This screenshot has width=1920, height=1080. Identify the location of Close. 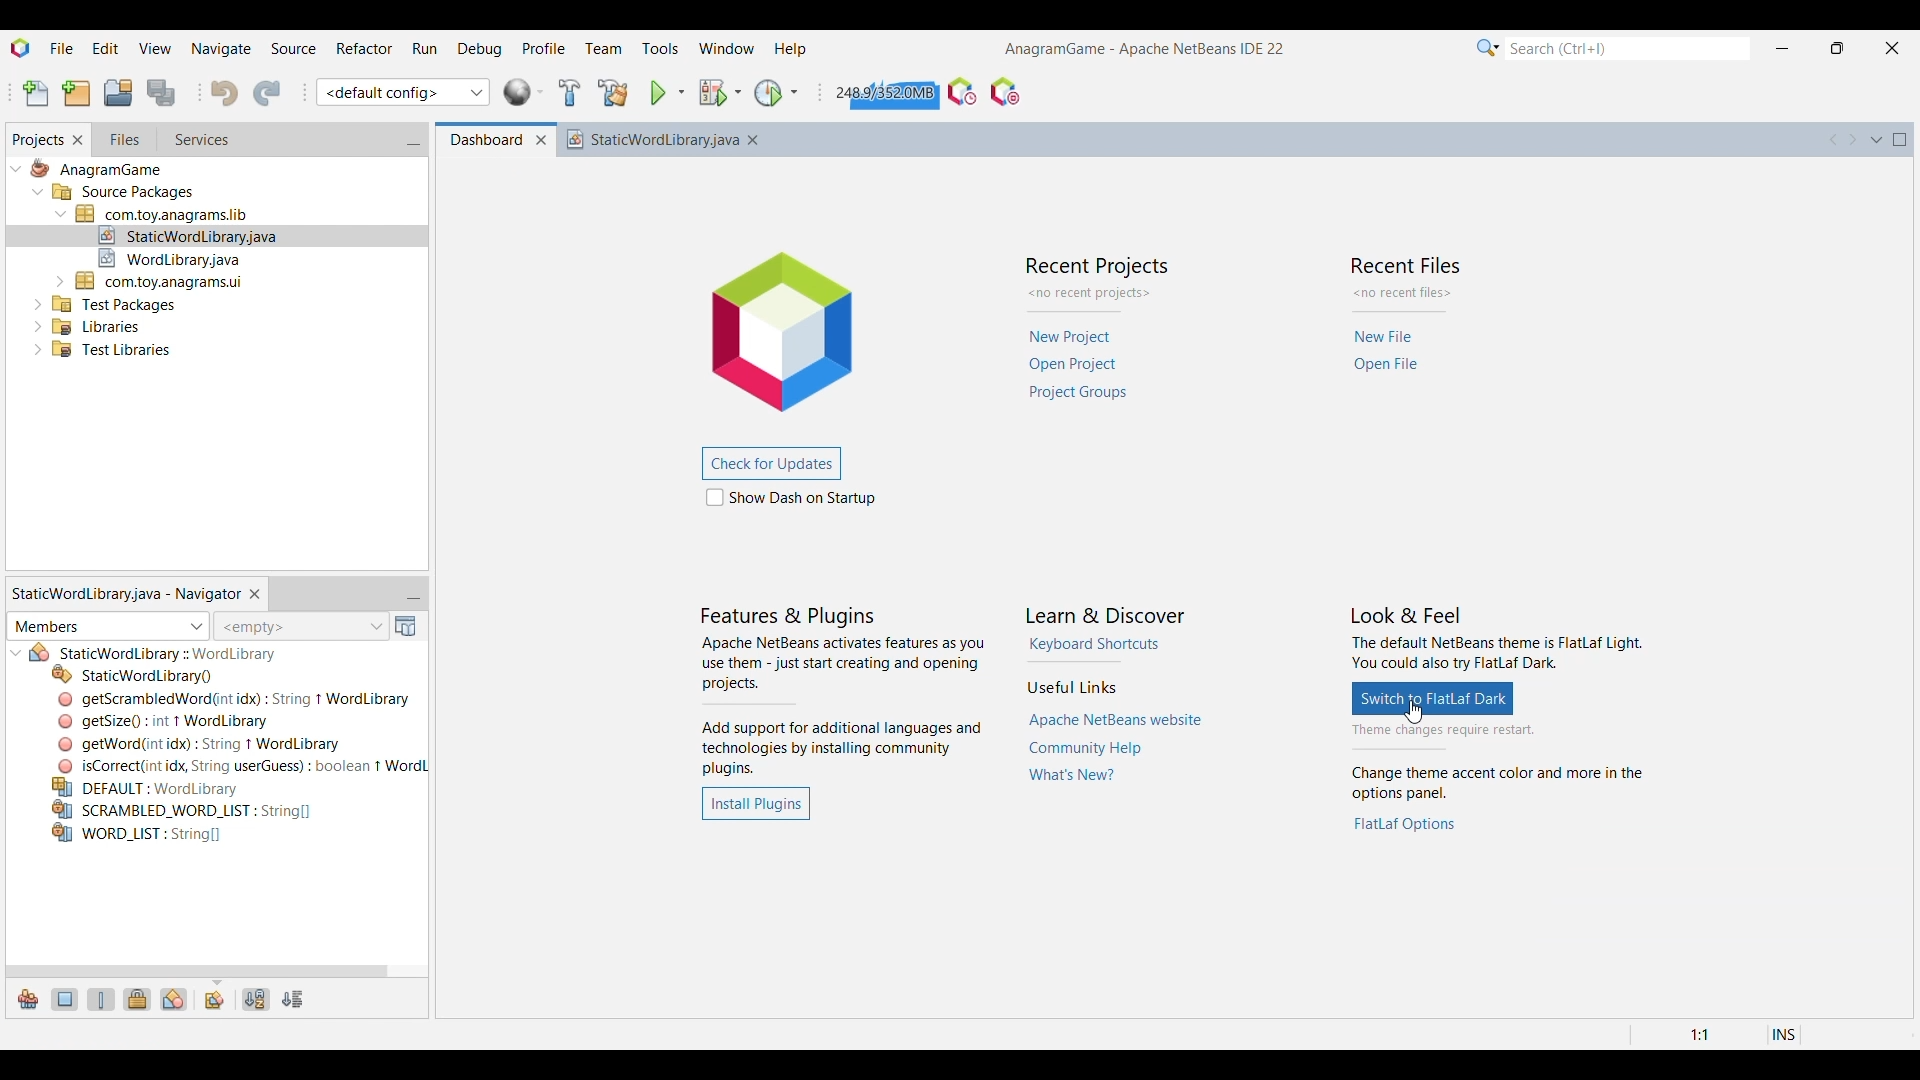
(1900, 1007).